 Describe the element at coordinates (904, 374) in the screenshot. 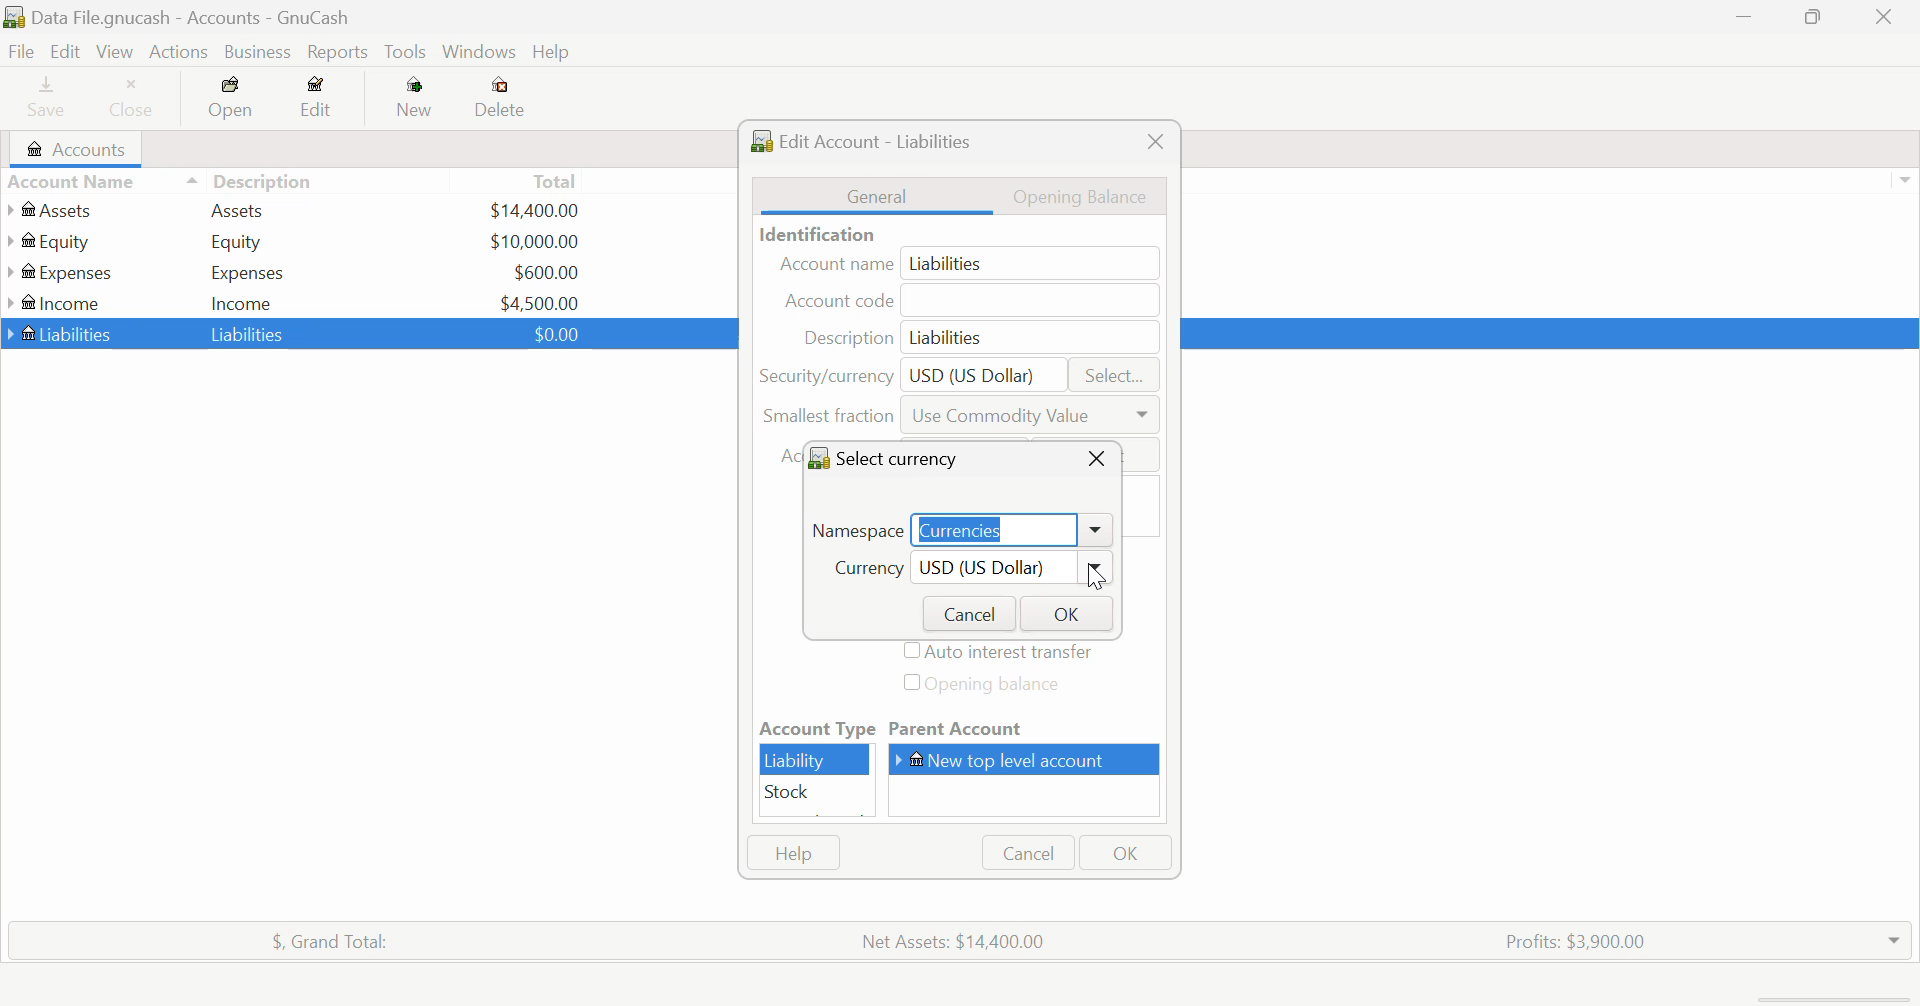

I see `Security/currency: USD (US Dollar)` at that location.